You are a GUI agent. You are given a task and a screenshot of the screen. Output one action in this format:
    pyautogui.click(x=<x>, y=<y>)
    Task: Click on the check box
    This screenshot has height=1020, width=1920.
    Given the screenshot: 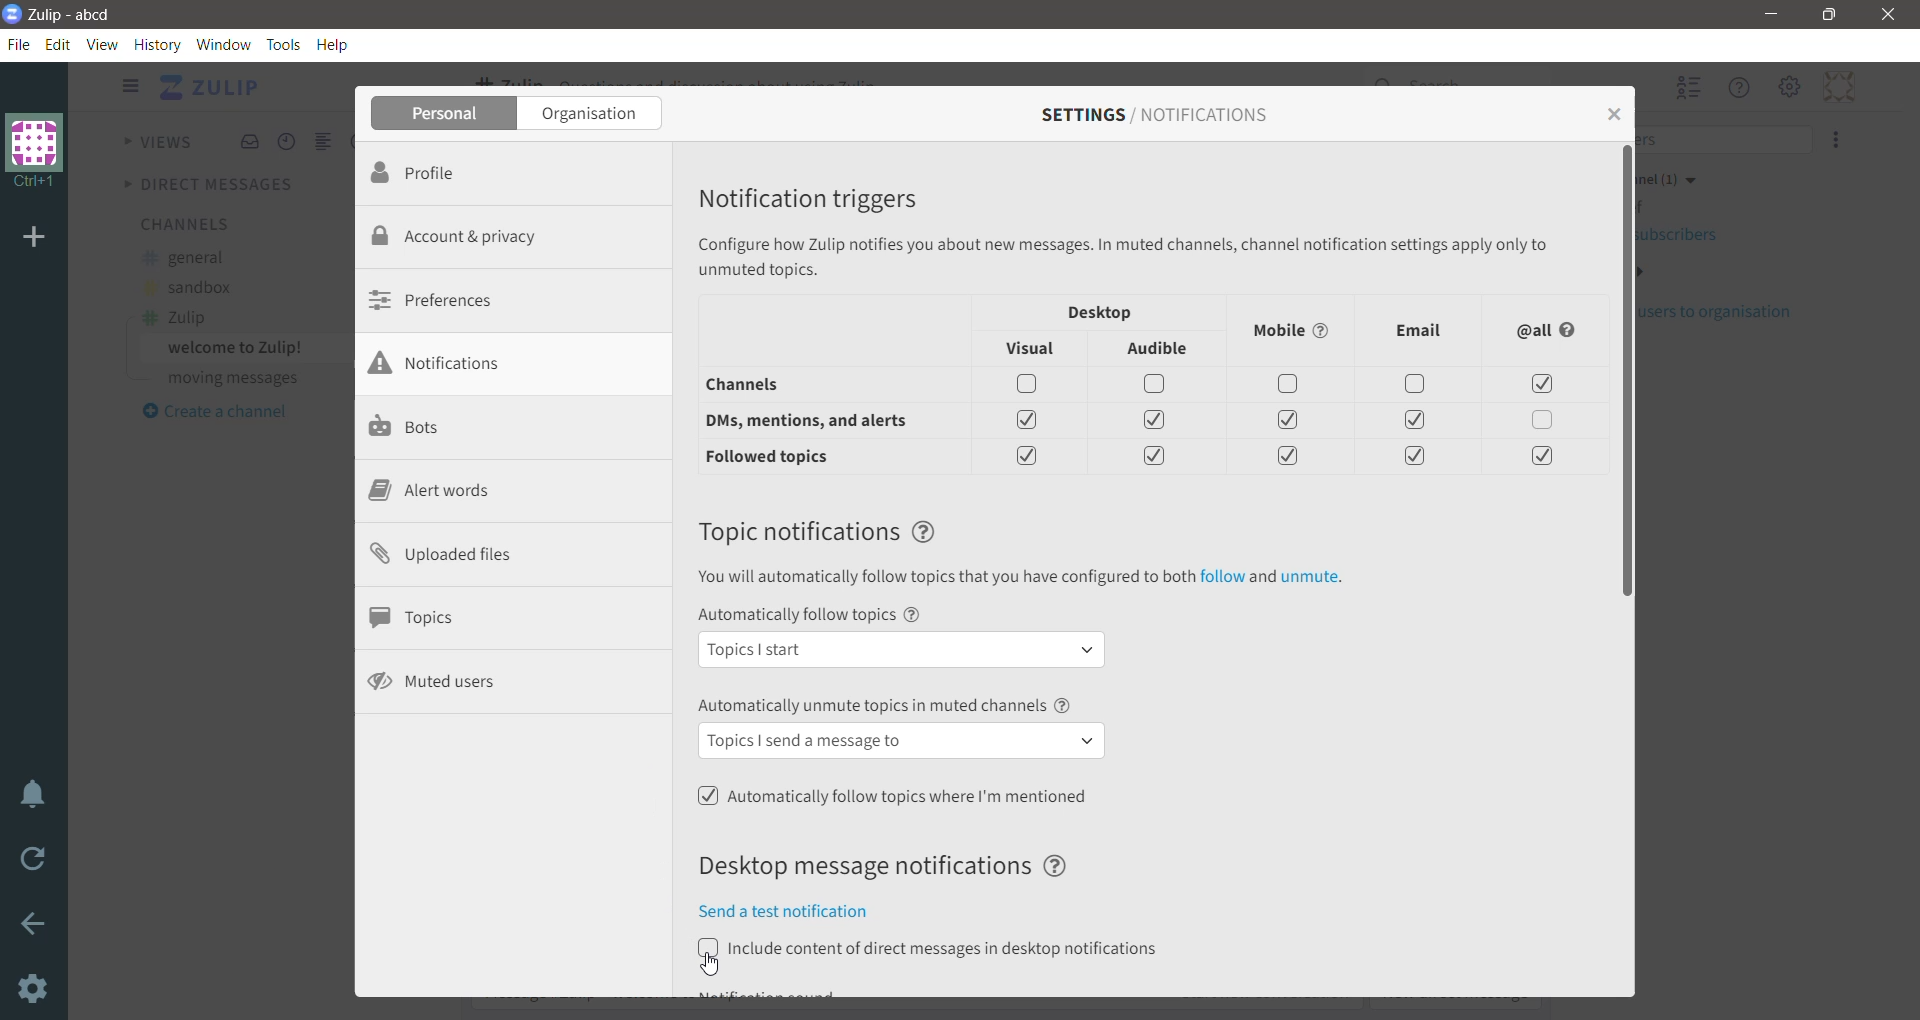 What is the action you would take?
    pyautogui.click(x=1159, y=421)
    